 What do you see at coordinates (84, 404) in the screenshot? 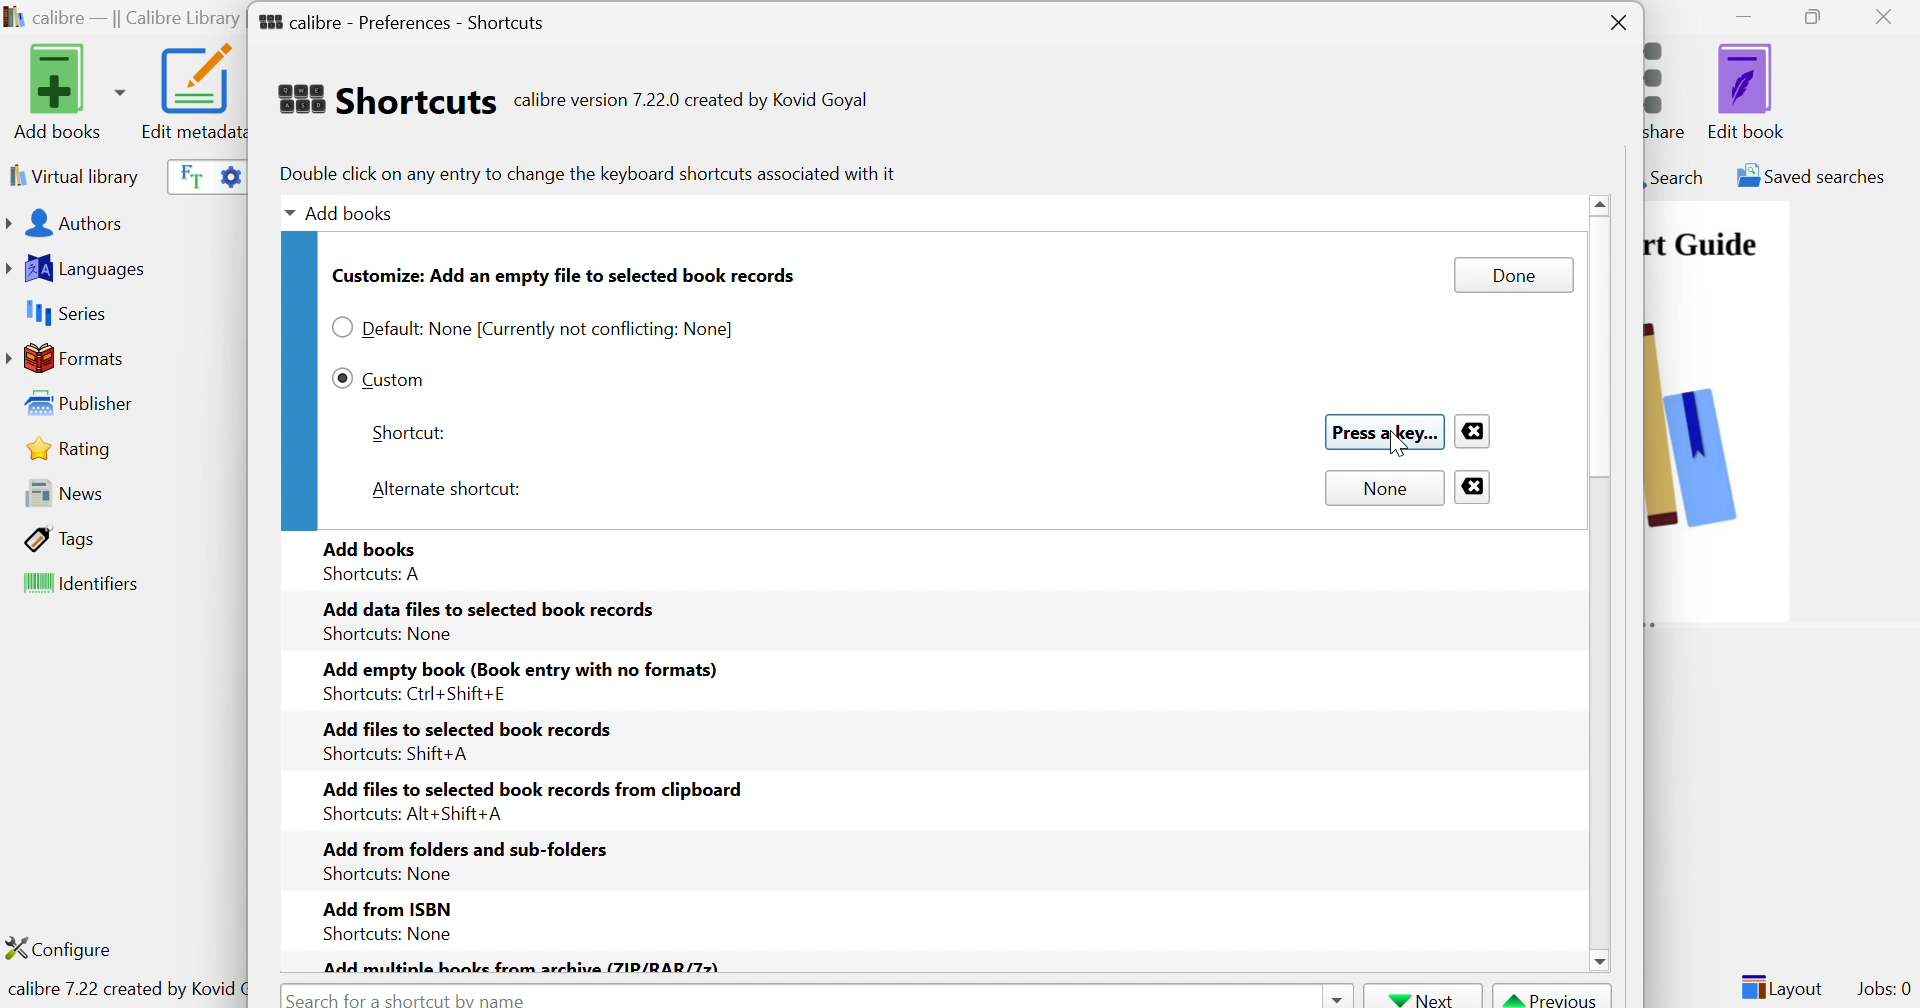
I see `Publisher` at bounding box center [84, 404].